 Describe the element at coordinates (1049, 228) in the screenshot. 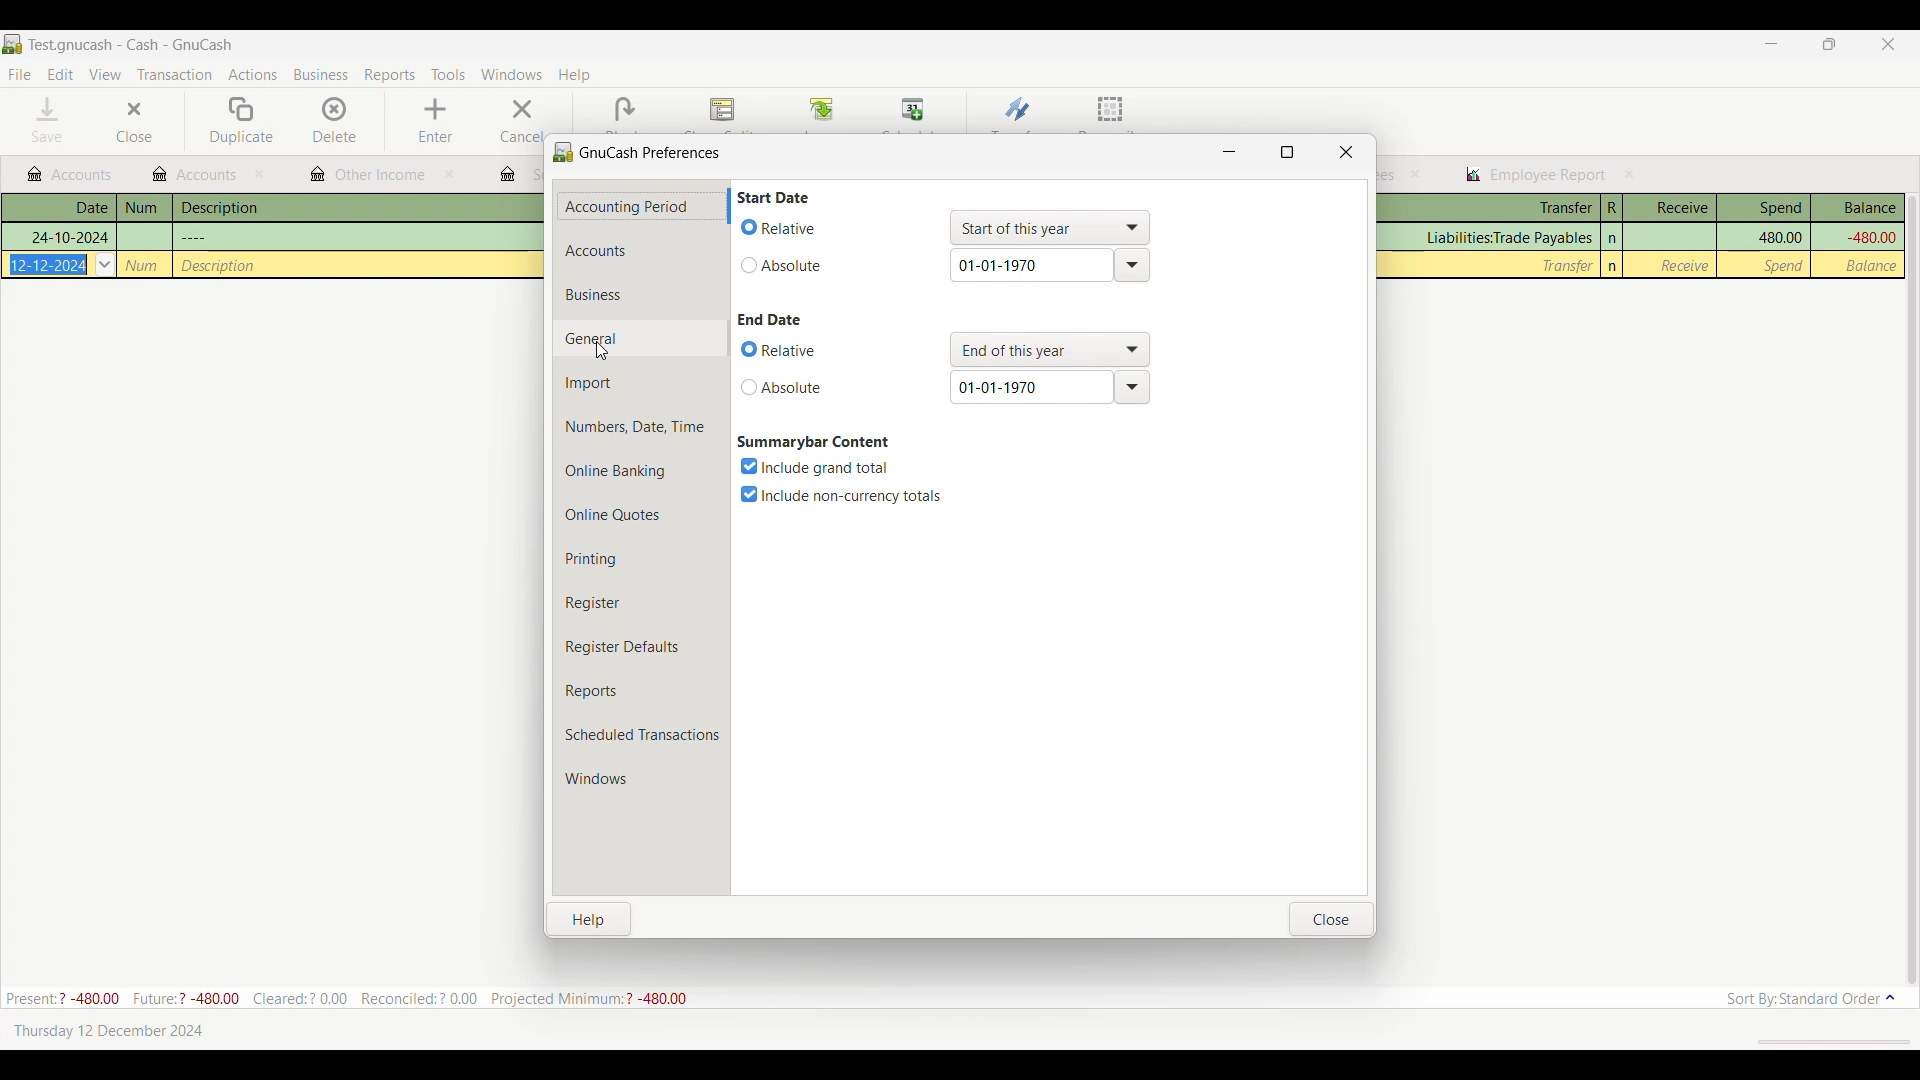

I see `Click to see respective options` at that location.